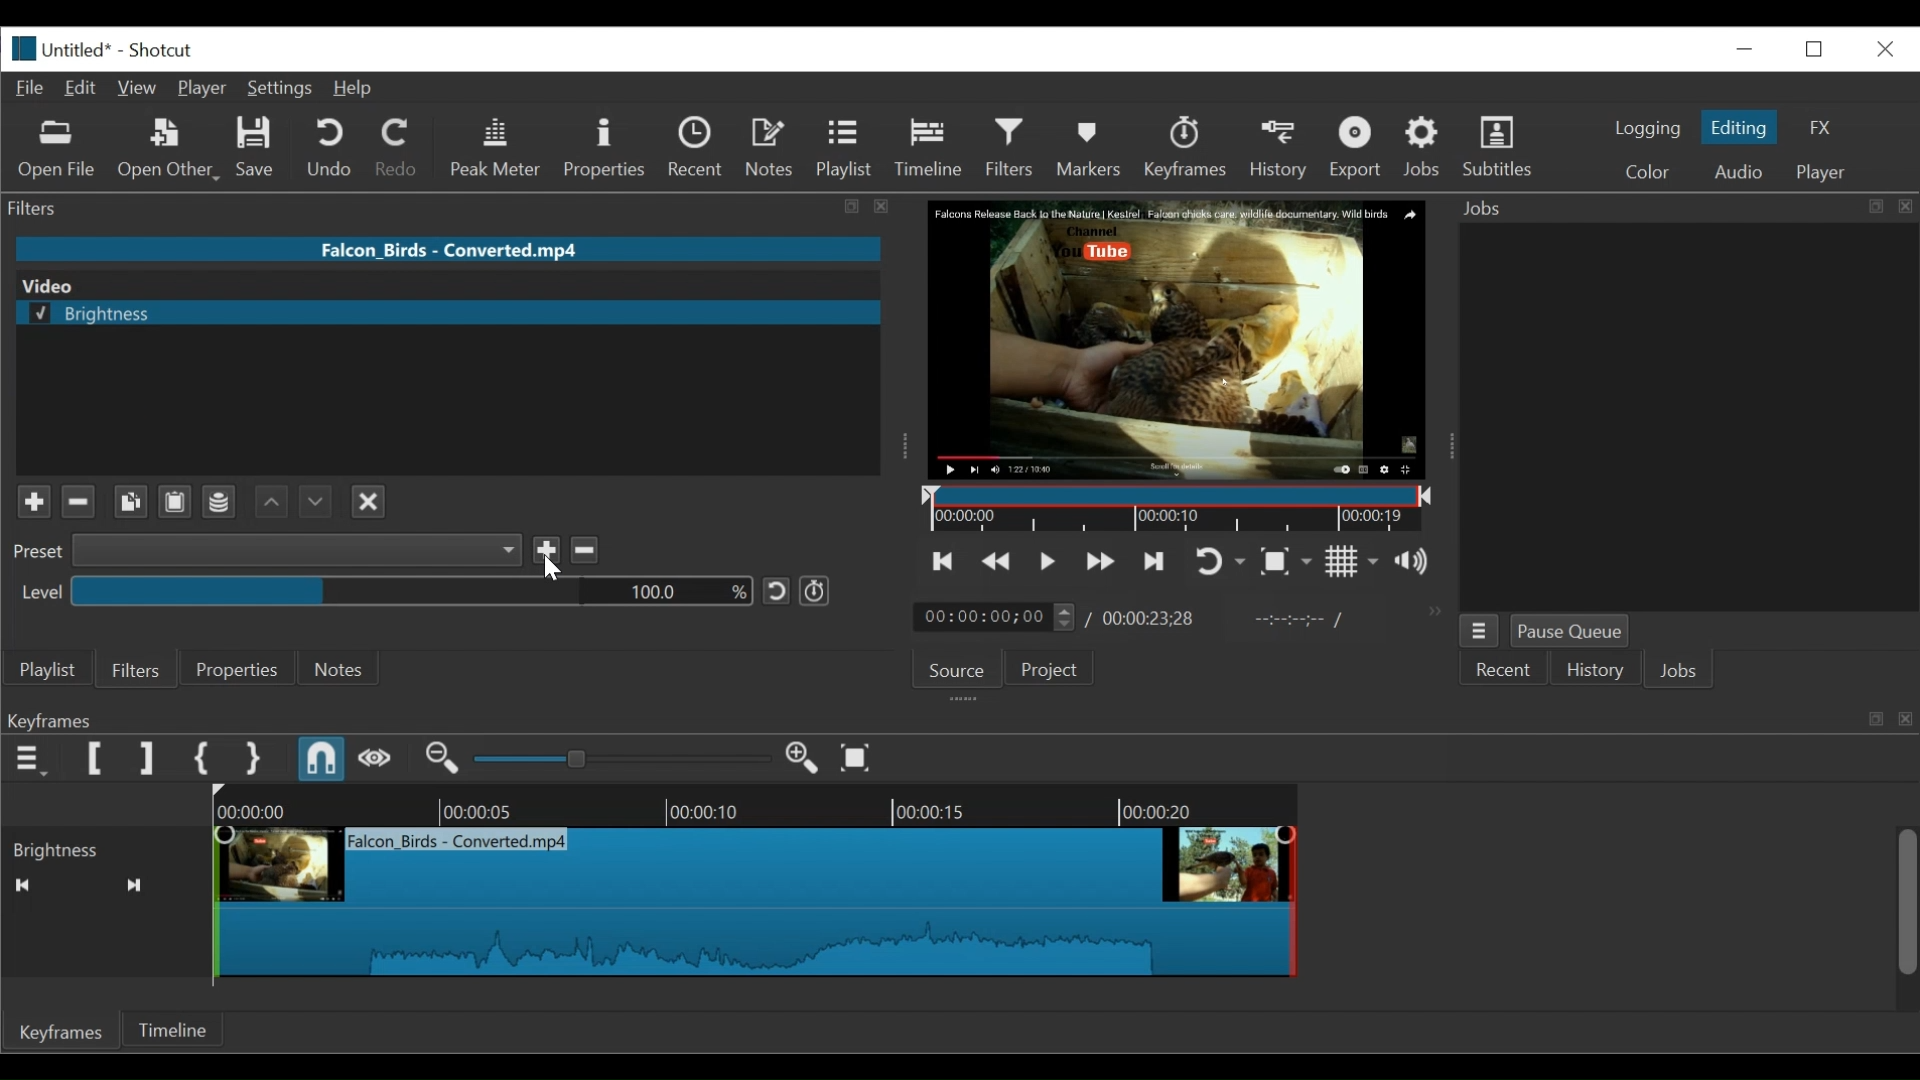 This screenshot has height=1080, width=1920. I want to click on History, so click(1594, 669).